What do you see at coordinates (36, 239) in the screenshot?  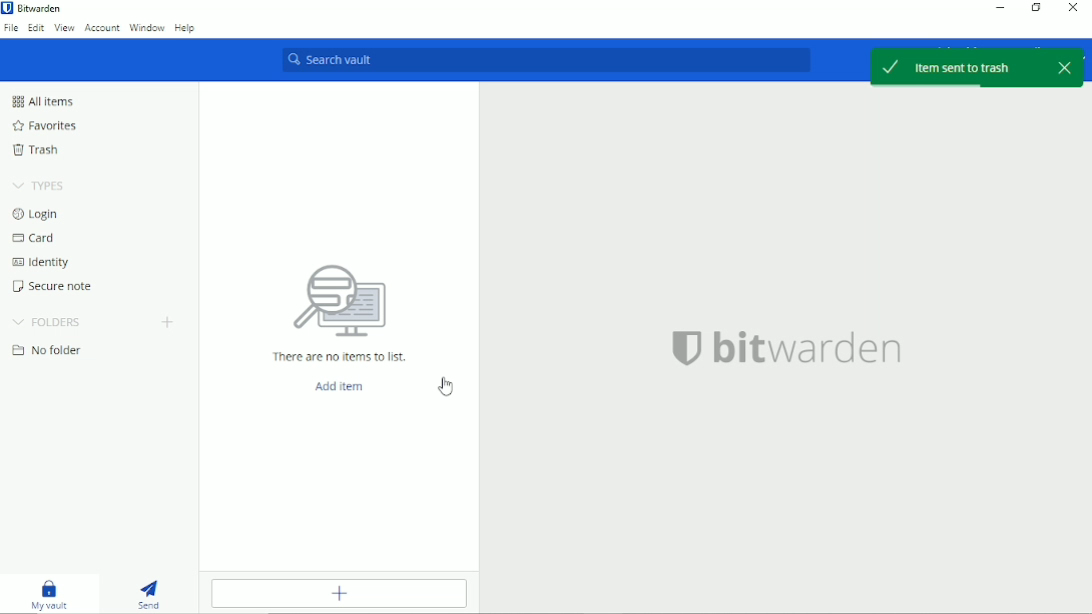 I see `Card` at bounding box center [36, 239].